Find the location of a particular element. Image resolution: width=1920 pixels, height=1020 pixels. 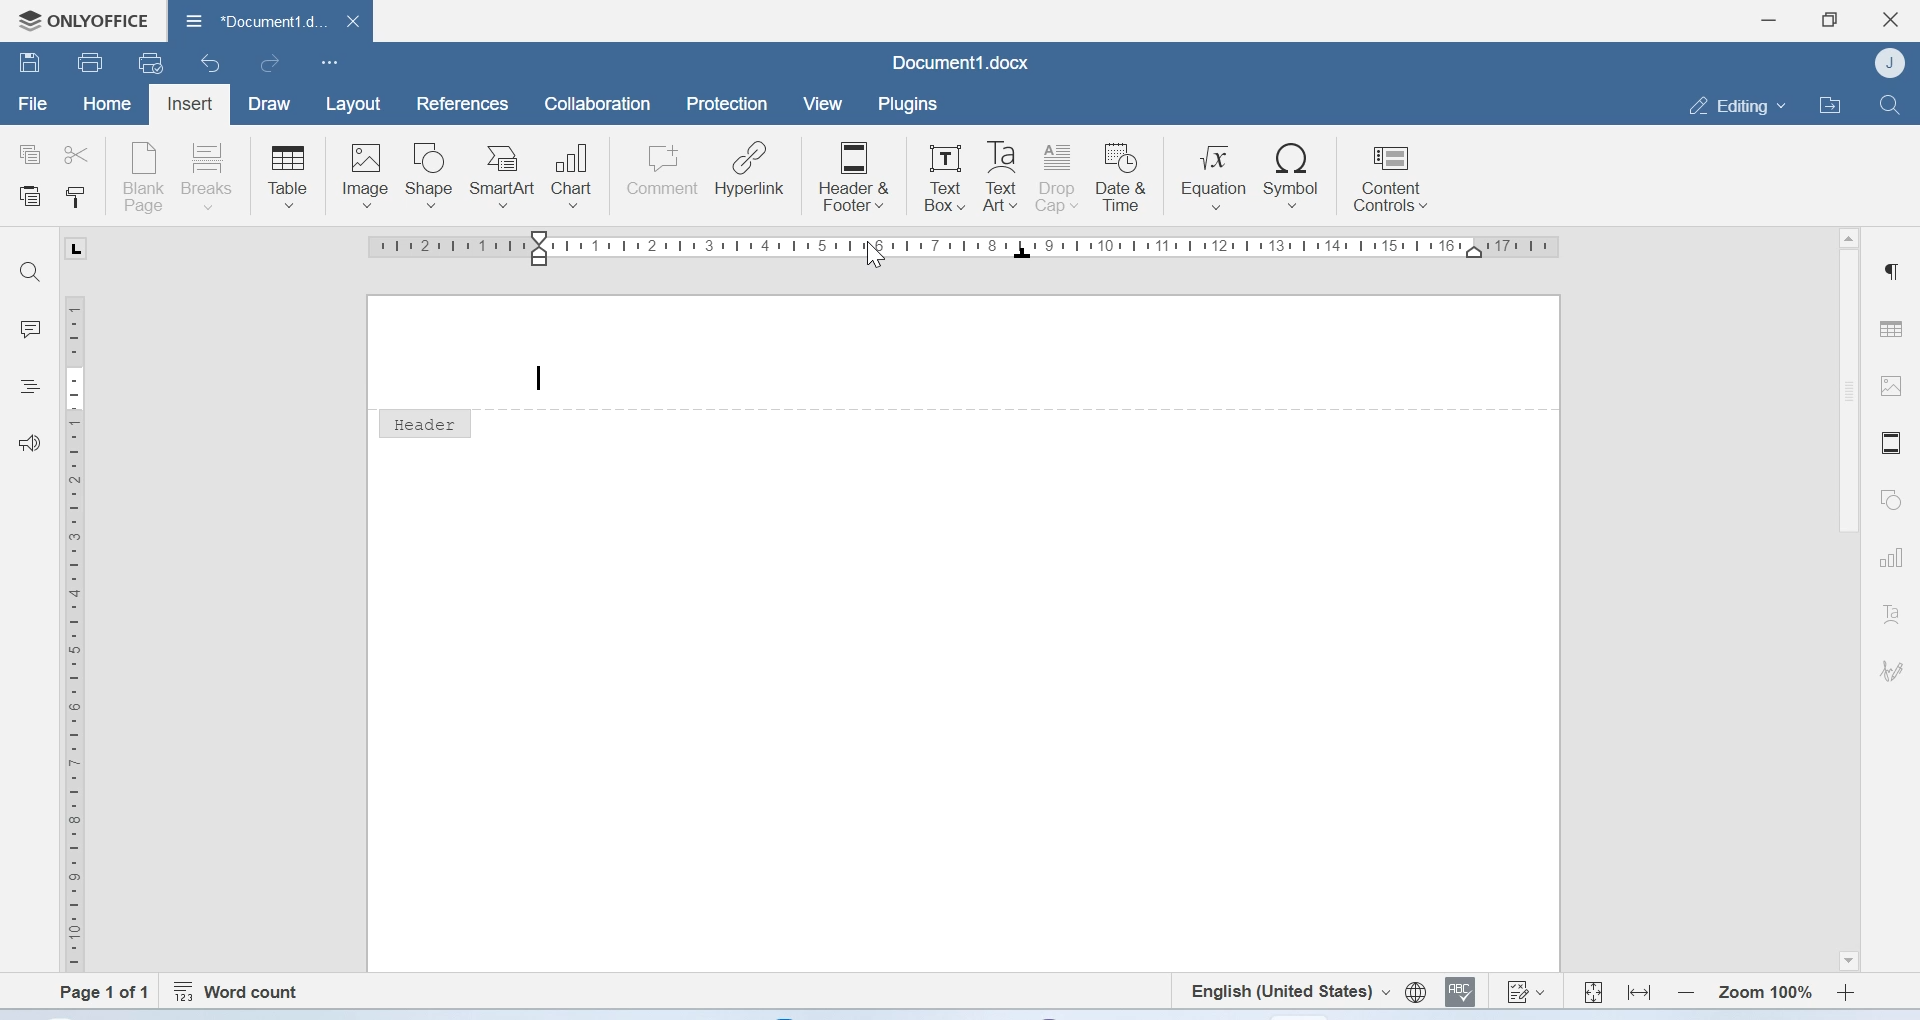

Equation is located at coordinates (1215, 176).